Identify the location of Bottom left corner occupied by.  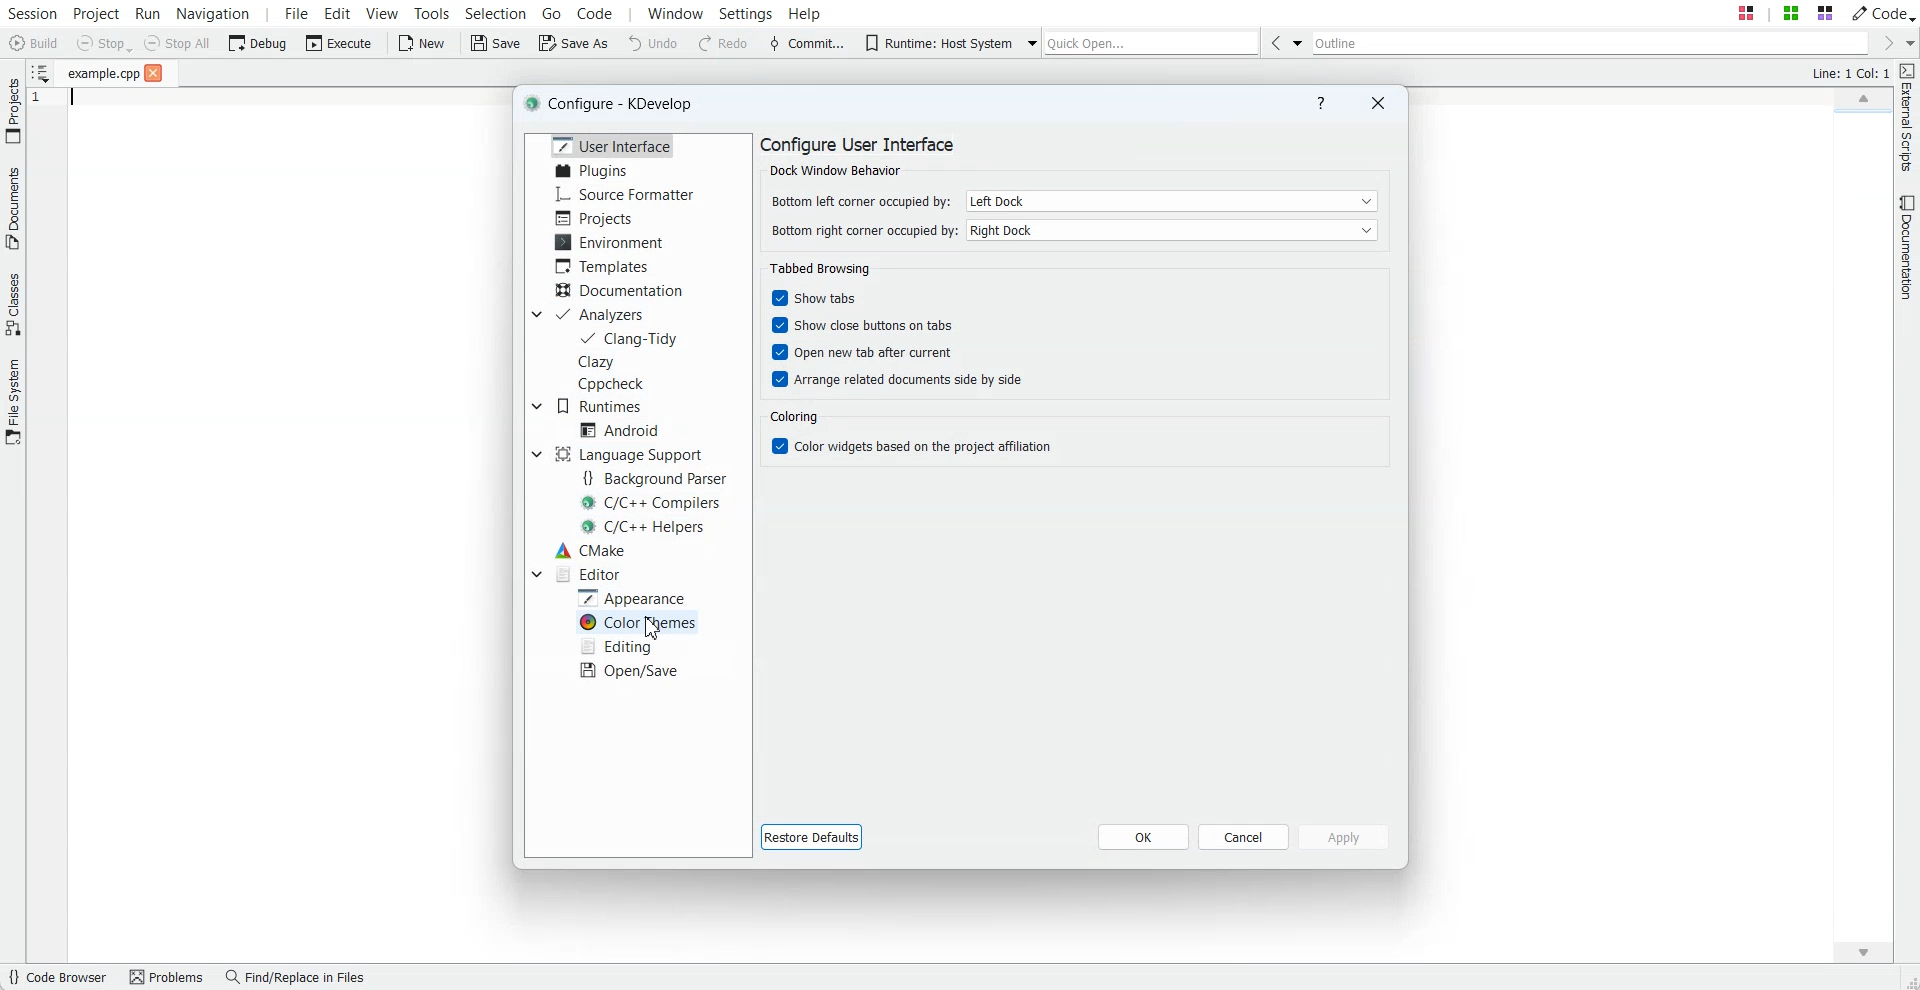
(858, 199).